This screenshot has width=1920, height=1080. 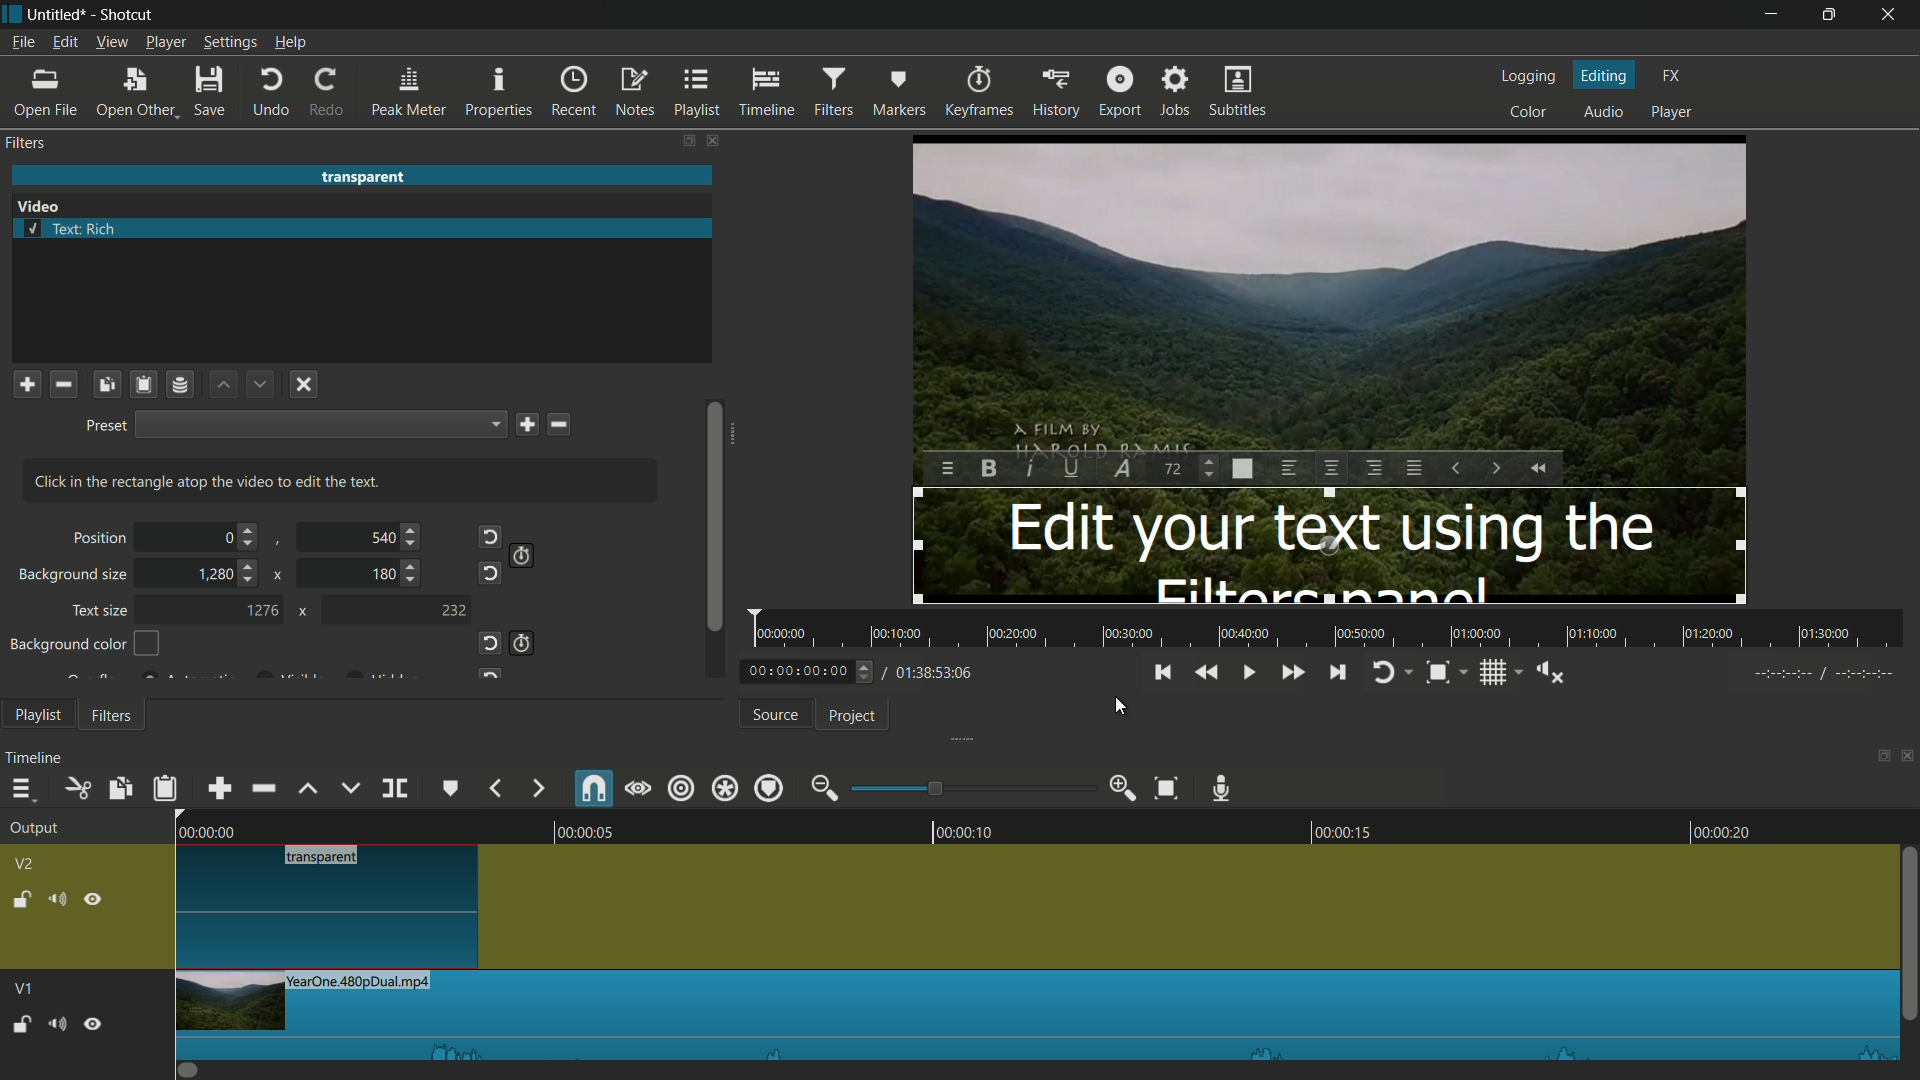 I want to click on 0, so click(x=227, y=539).